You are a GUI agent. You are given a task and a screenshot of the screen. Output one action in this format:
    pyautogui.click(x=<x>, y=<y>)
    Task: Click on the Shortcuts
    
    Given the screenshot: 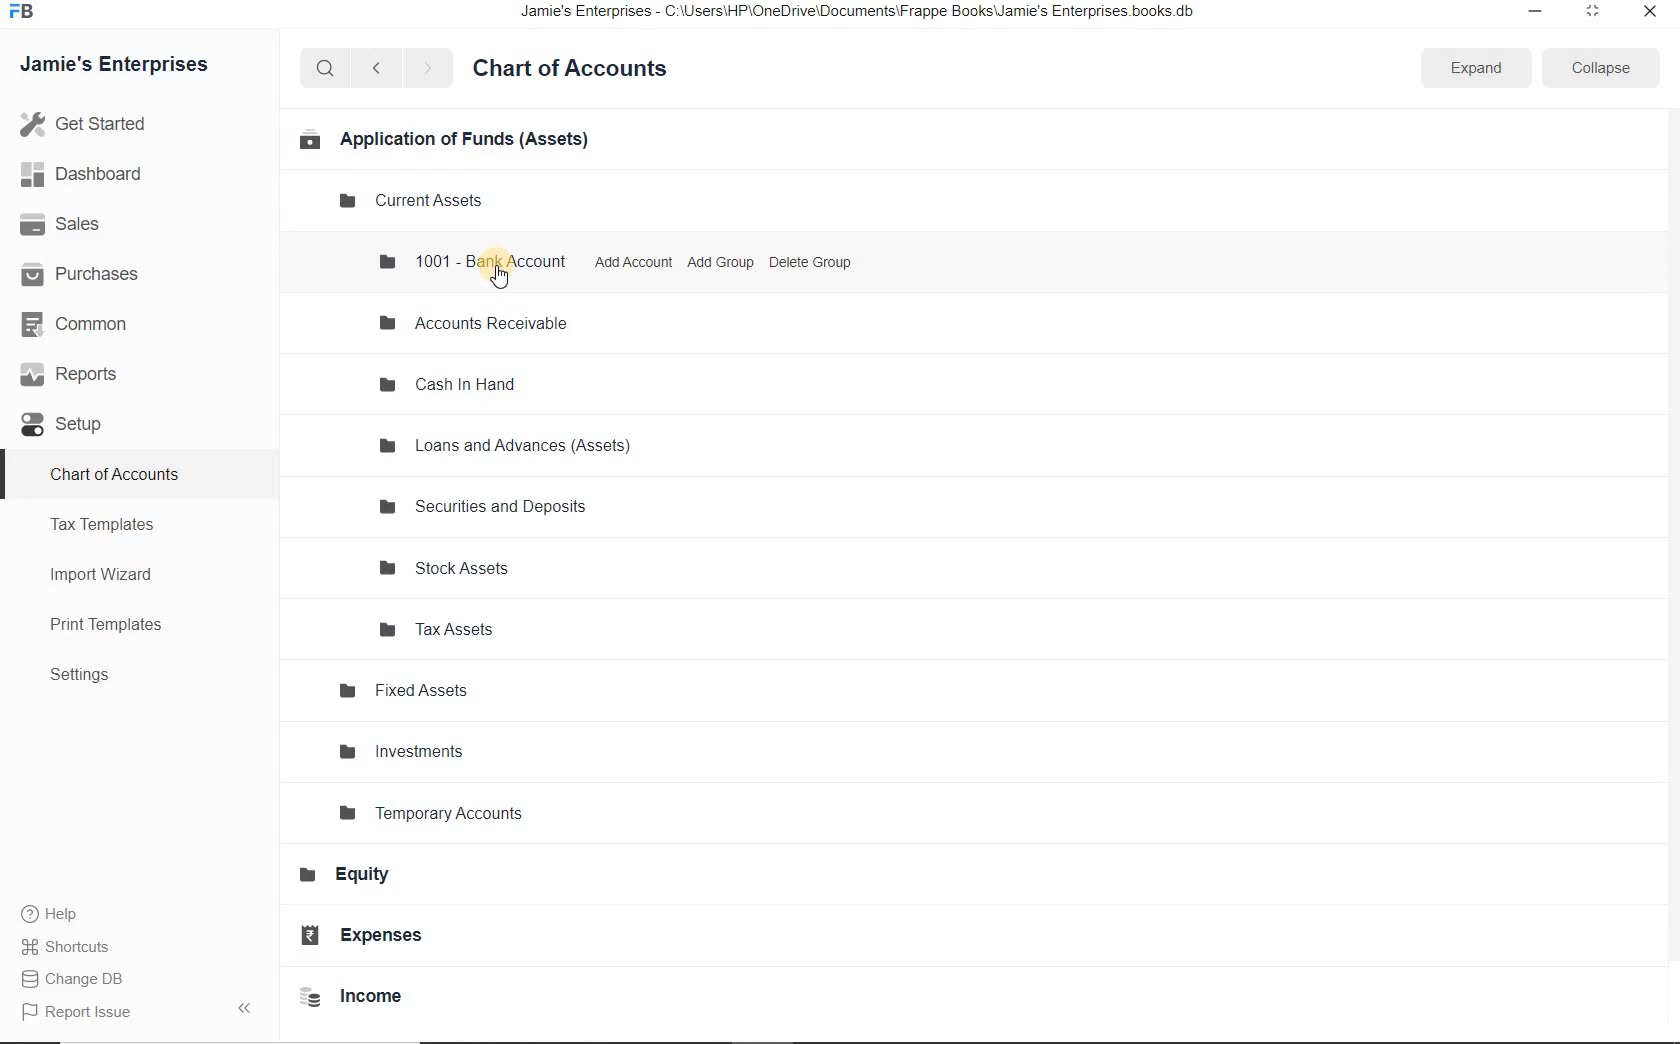 What is the action you would take?
    pyautogui.click(x=68, y=947)
    